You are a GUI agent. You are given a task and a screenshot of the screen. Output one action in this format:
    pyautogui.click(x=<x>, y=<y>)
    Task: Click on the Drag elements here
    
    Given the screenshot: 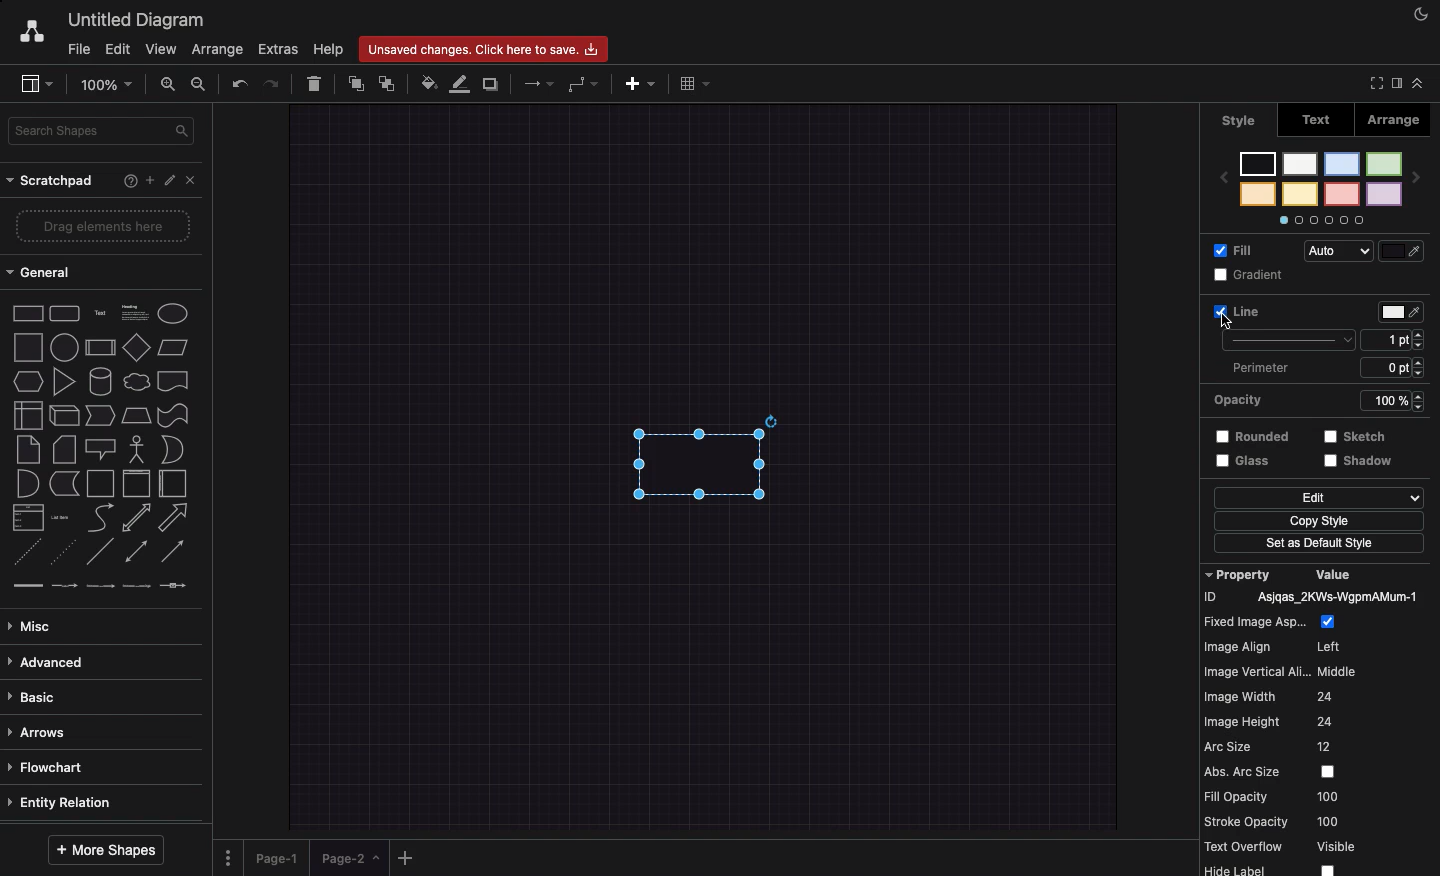 What is the action you would take?
    pyautogui.click(x=105, y=227)
    